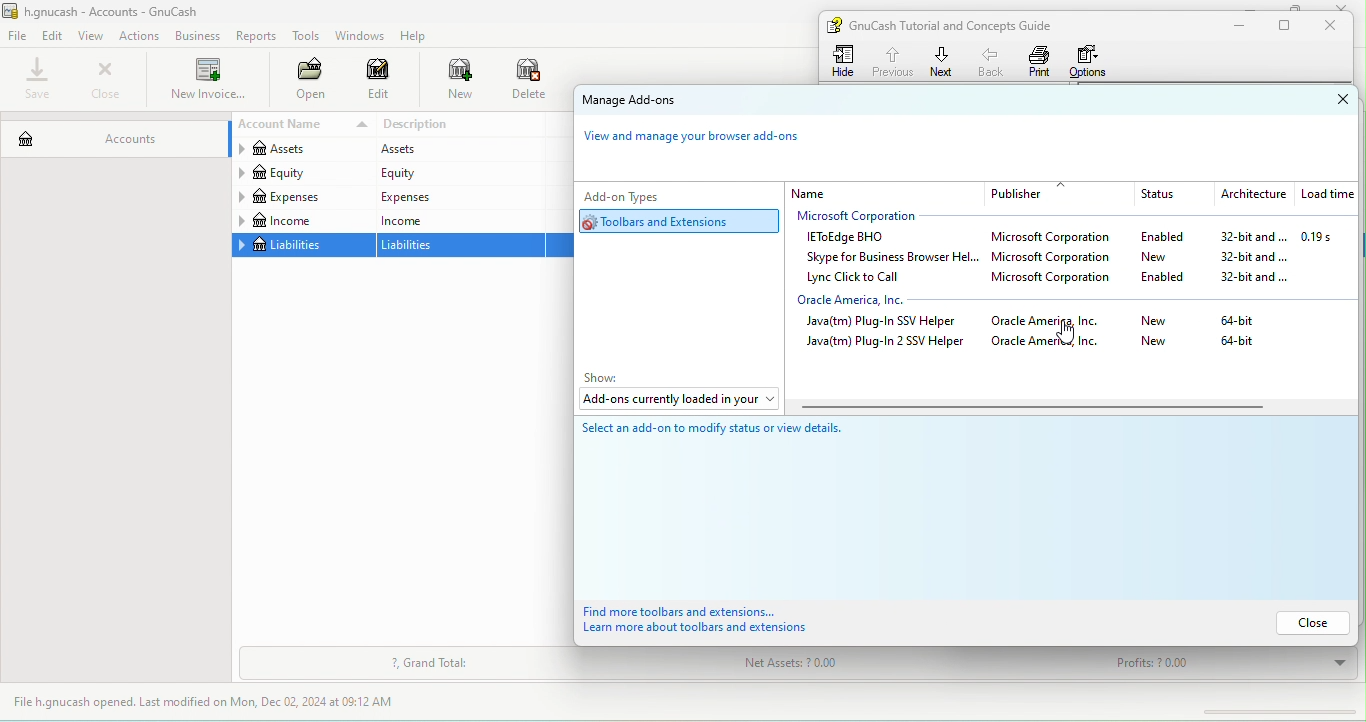 The image size is (1366, 722). Describe the element at coordinates (1052, 322) in the screenshot. I see `oracle america lnc` at that location.